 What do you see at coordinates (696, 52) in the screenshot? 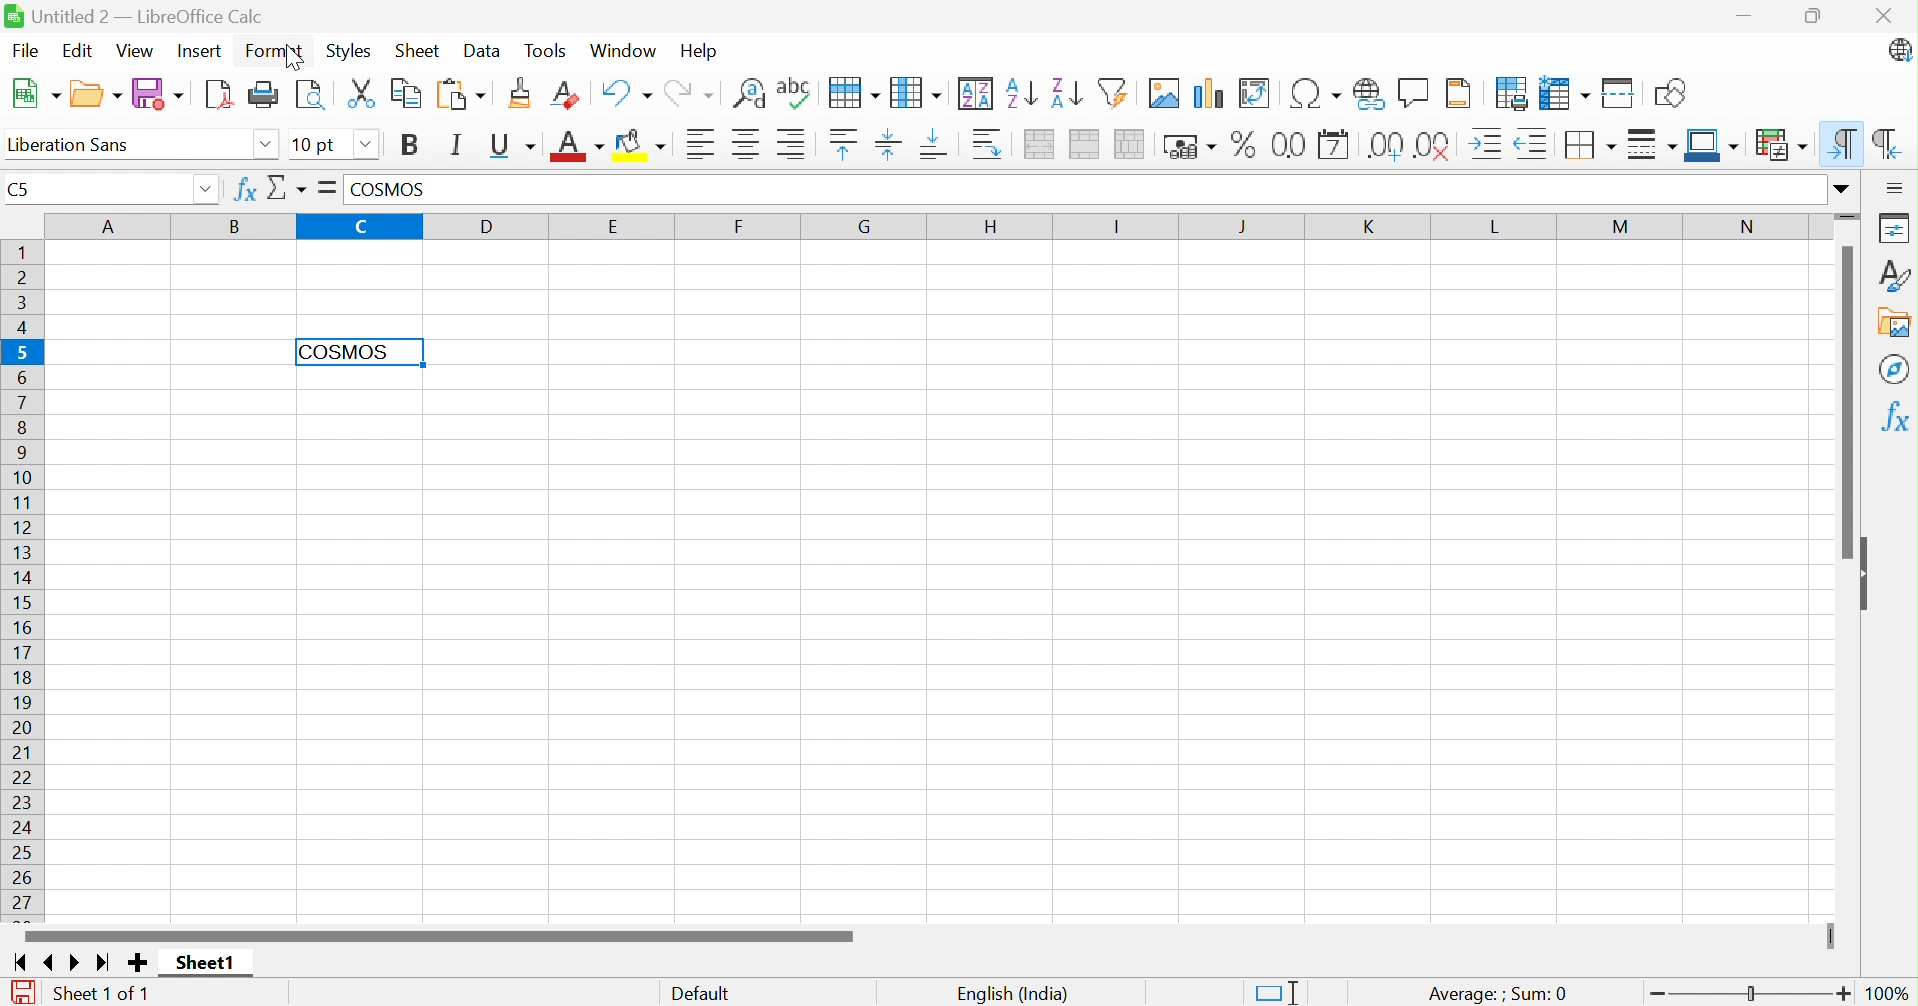
I see `Help` at bounding box center [696, 52].